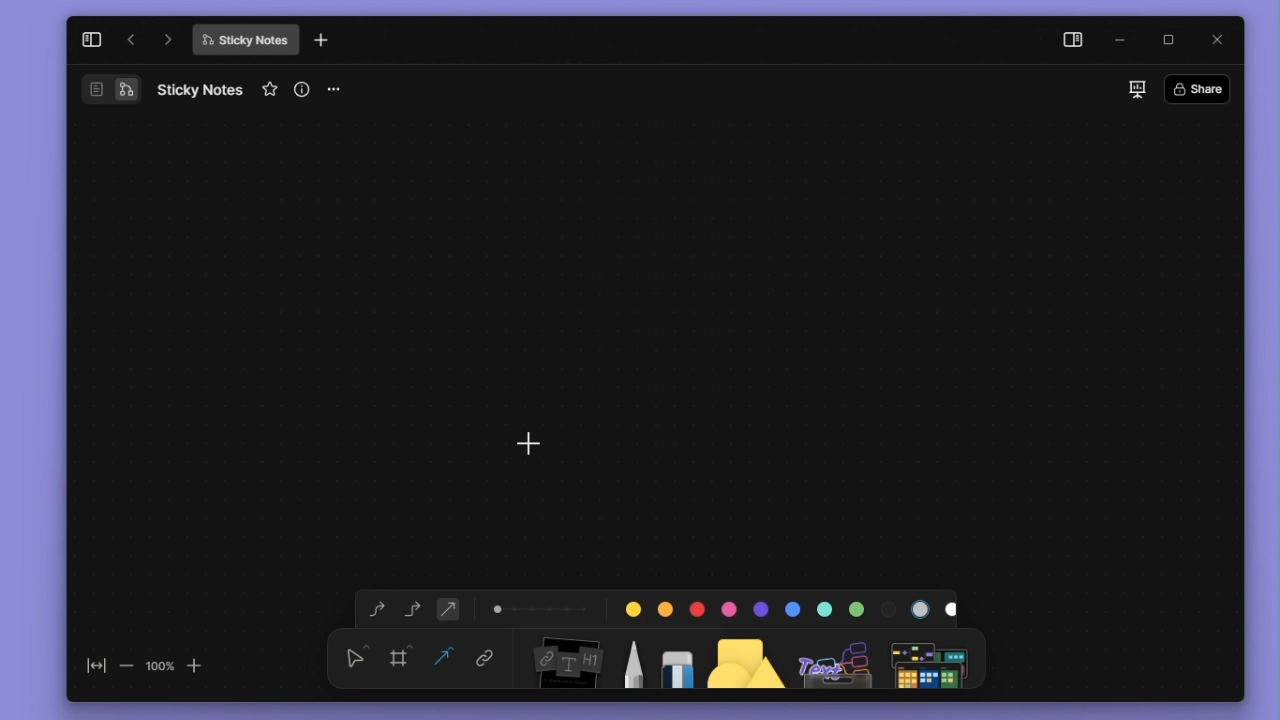  Describe the element at coordinates (785, 605) in the screenshot. I see `color pallete` at that location.